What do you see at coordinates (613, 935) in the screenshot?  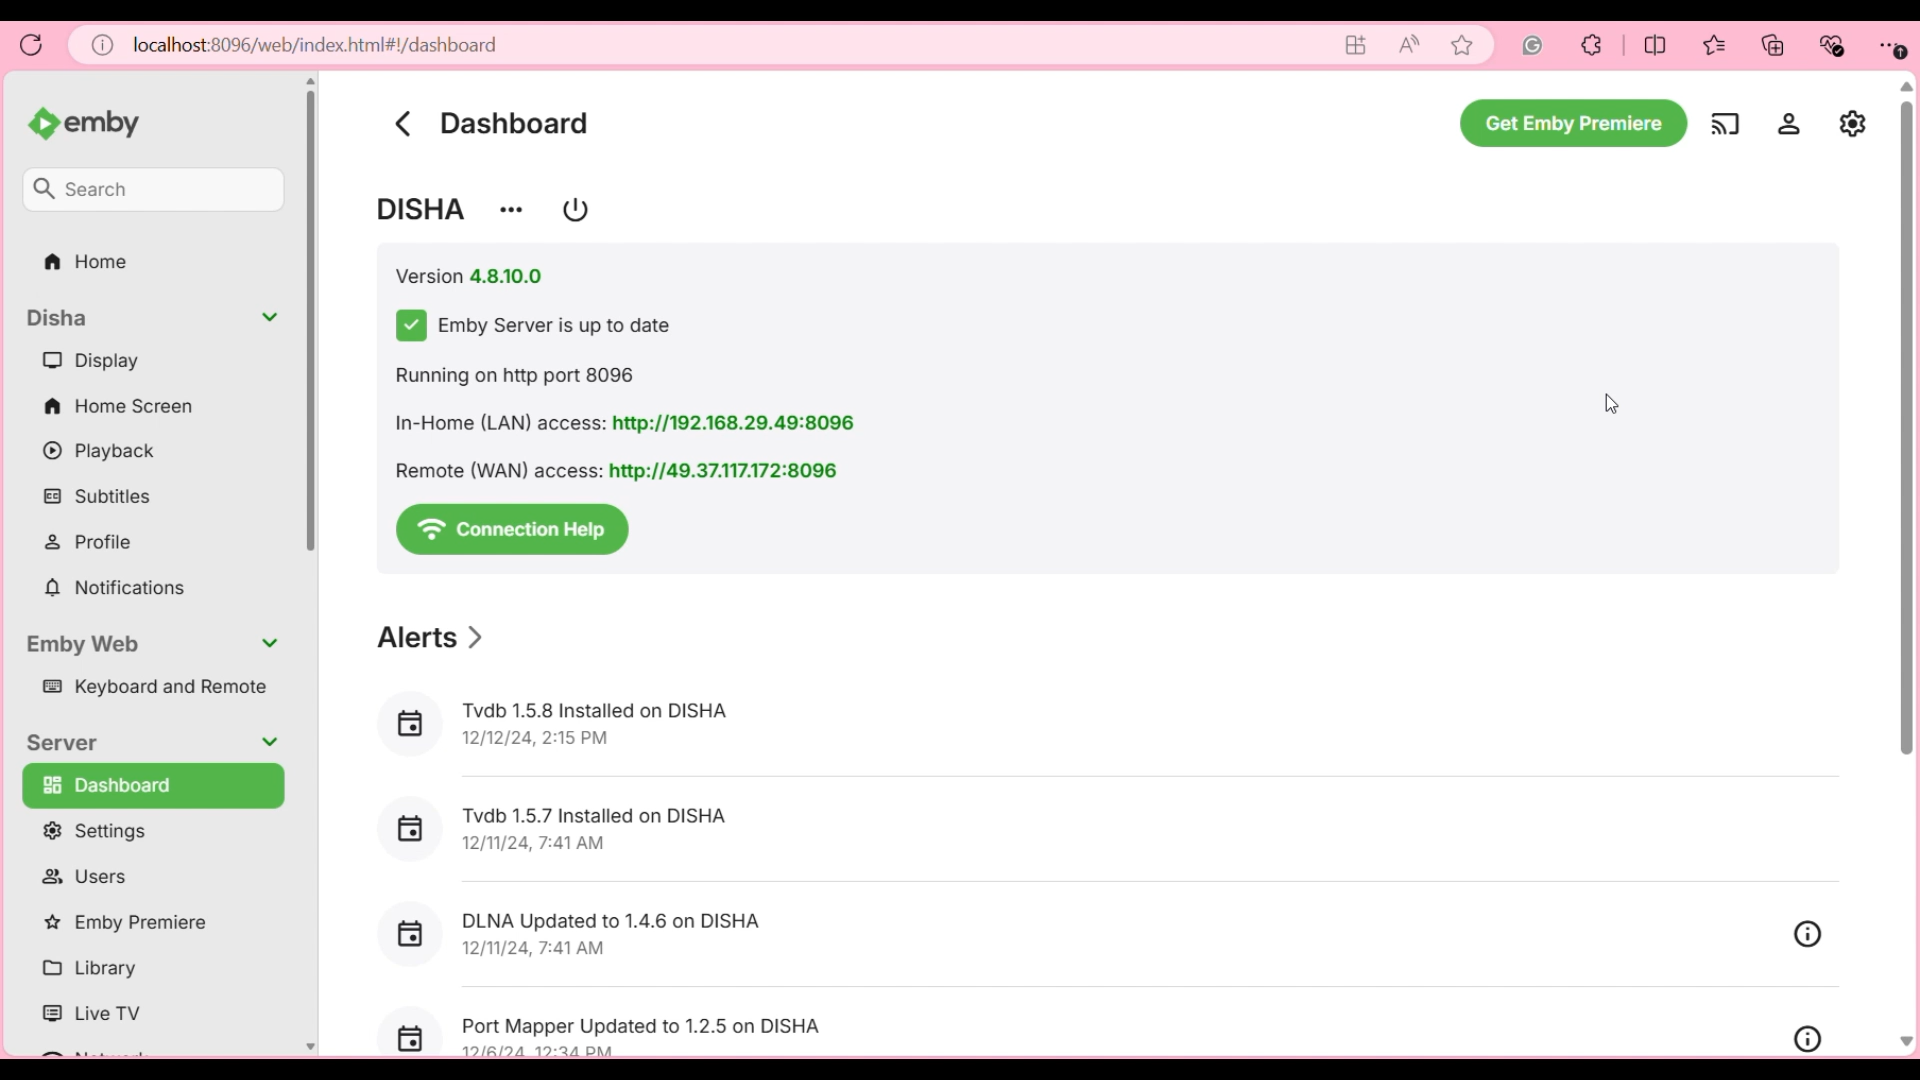 I see `DLNA Updated to 1.4.6 on DISHA
12/11/24, 7:41 AM` at bounding box center [613, 935].